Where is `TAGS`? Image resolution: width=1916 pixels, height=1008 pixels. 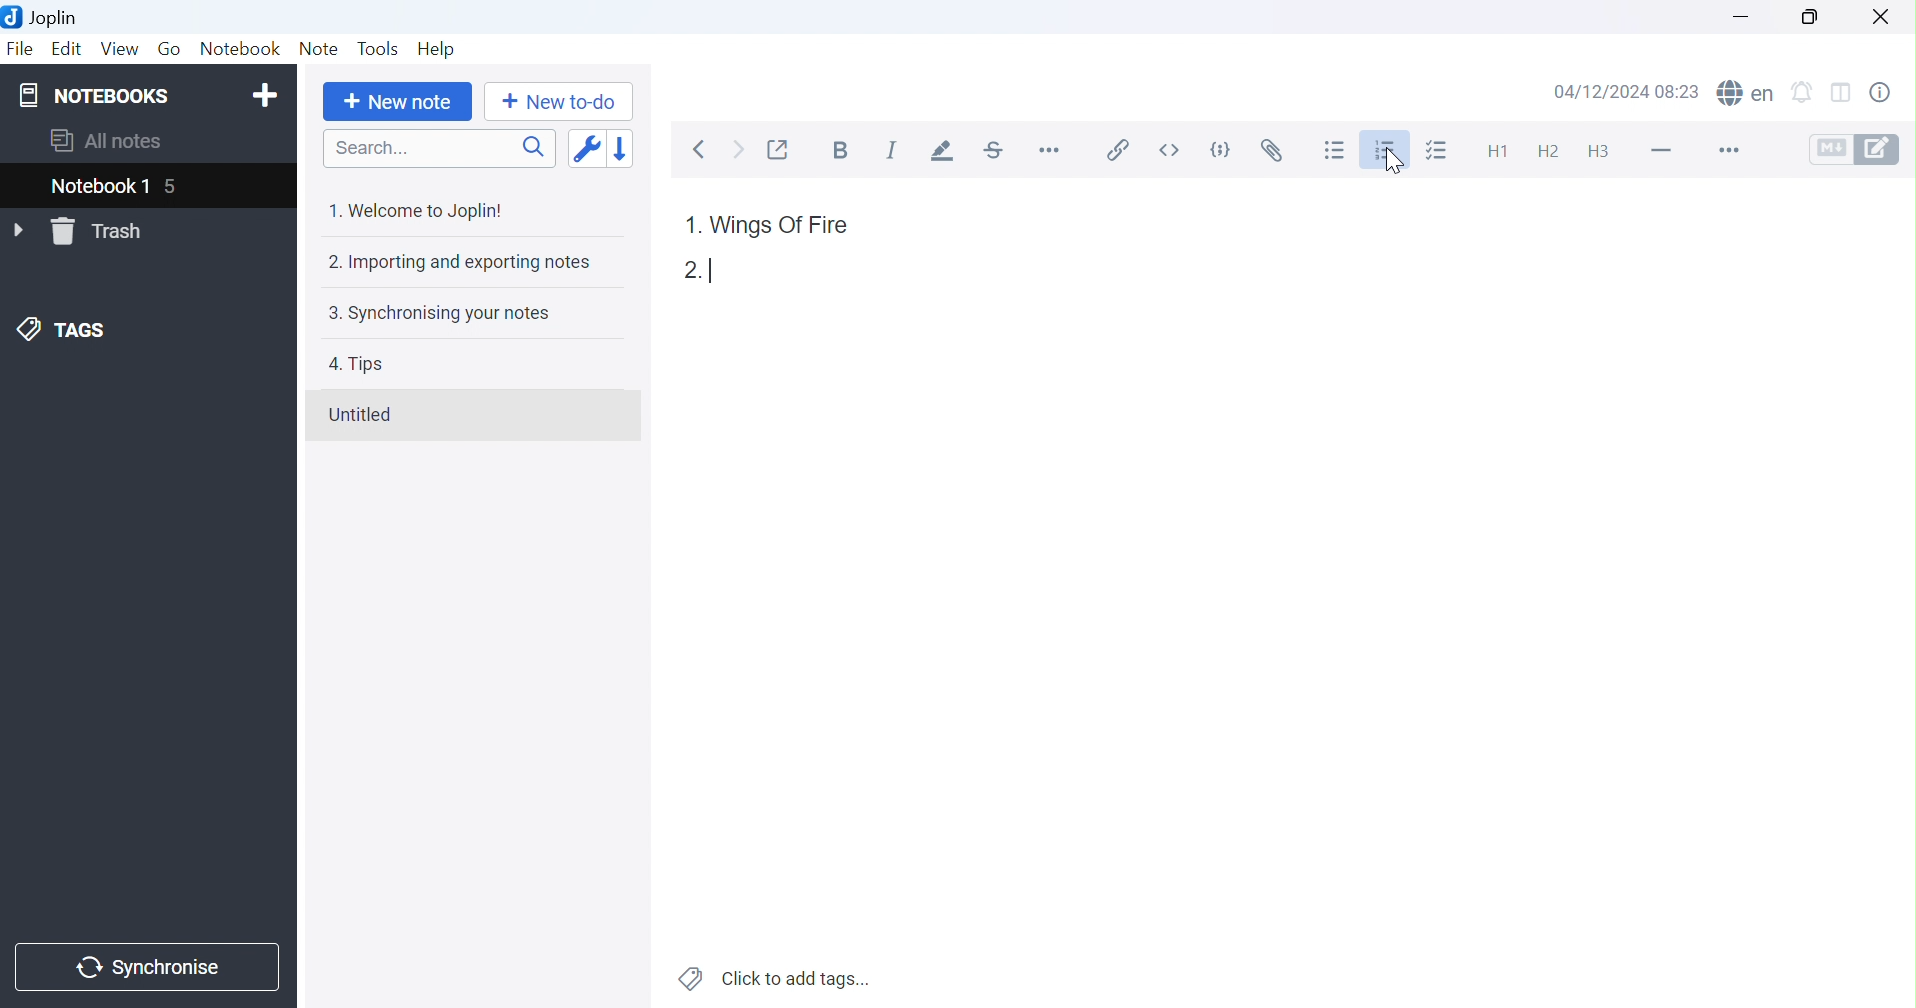
TAGS is located at coordinates (64, 331).